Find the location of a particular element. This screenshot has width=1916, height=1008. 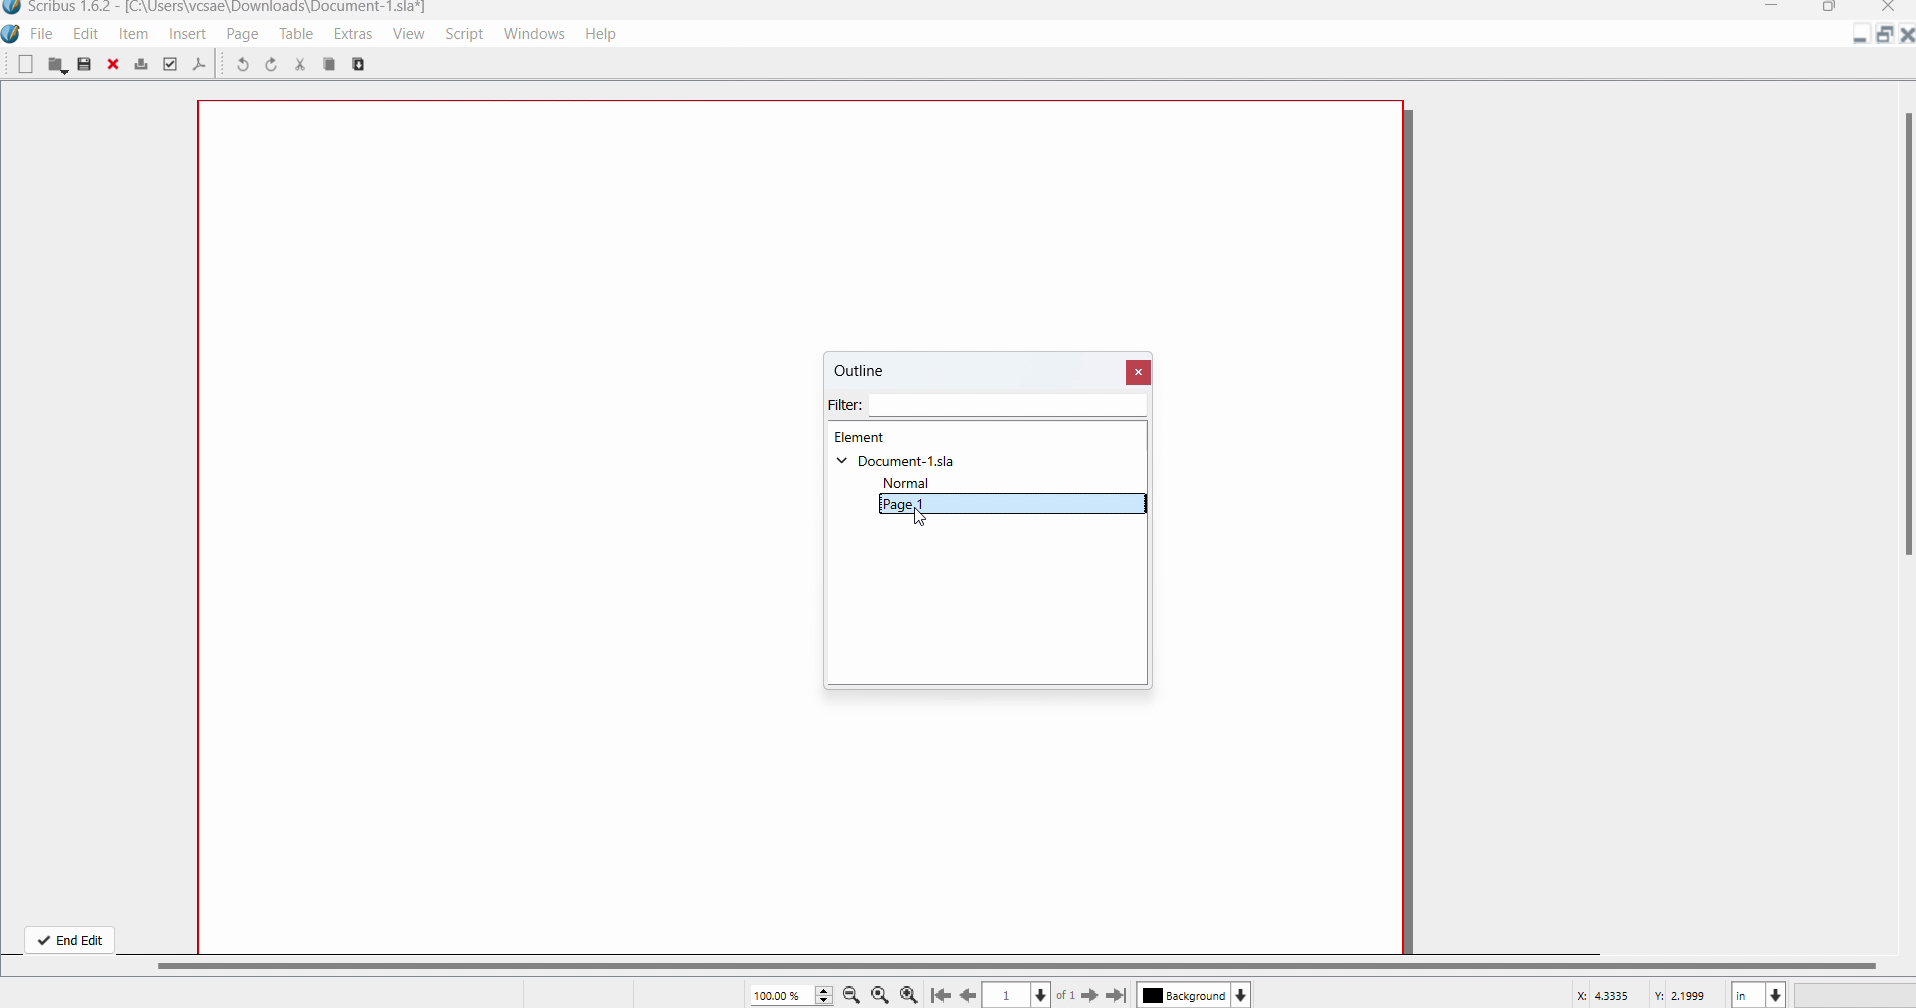

Box is located at coordinates (1828, 9).